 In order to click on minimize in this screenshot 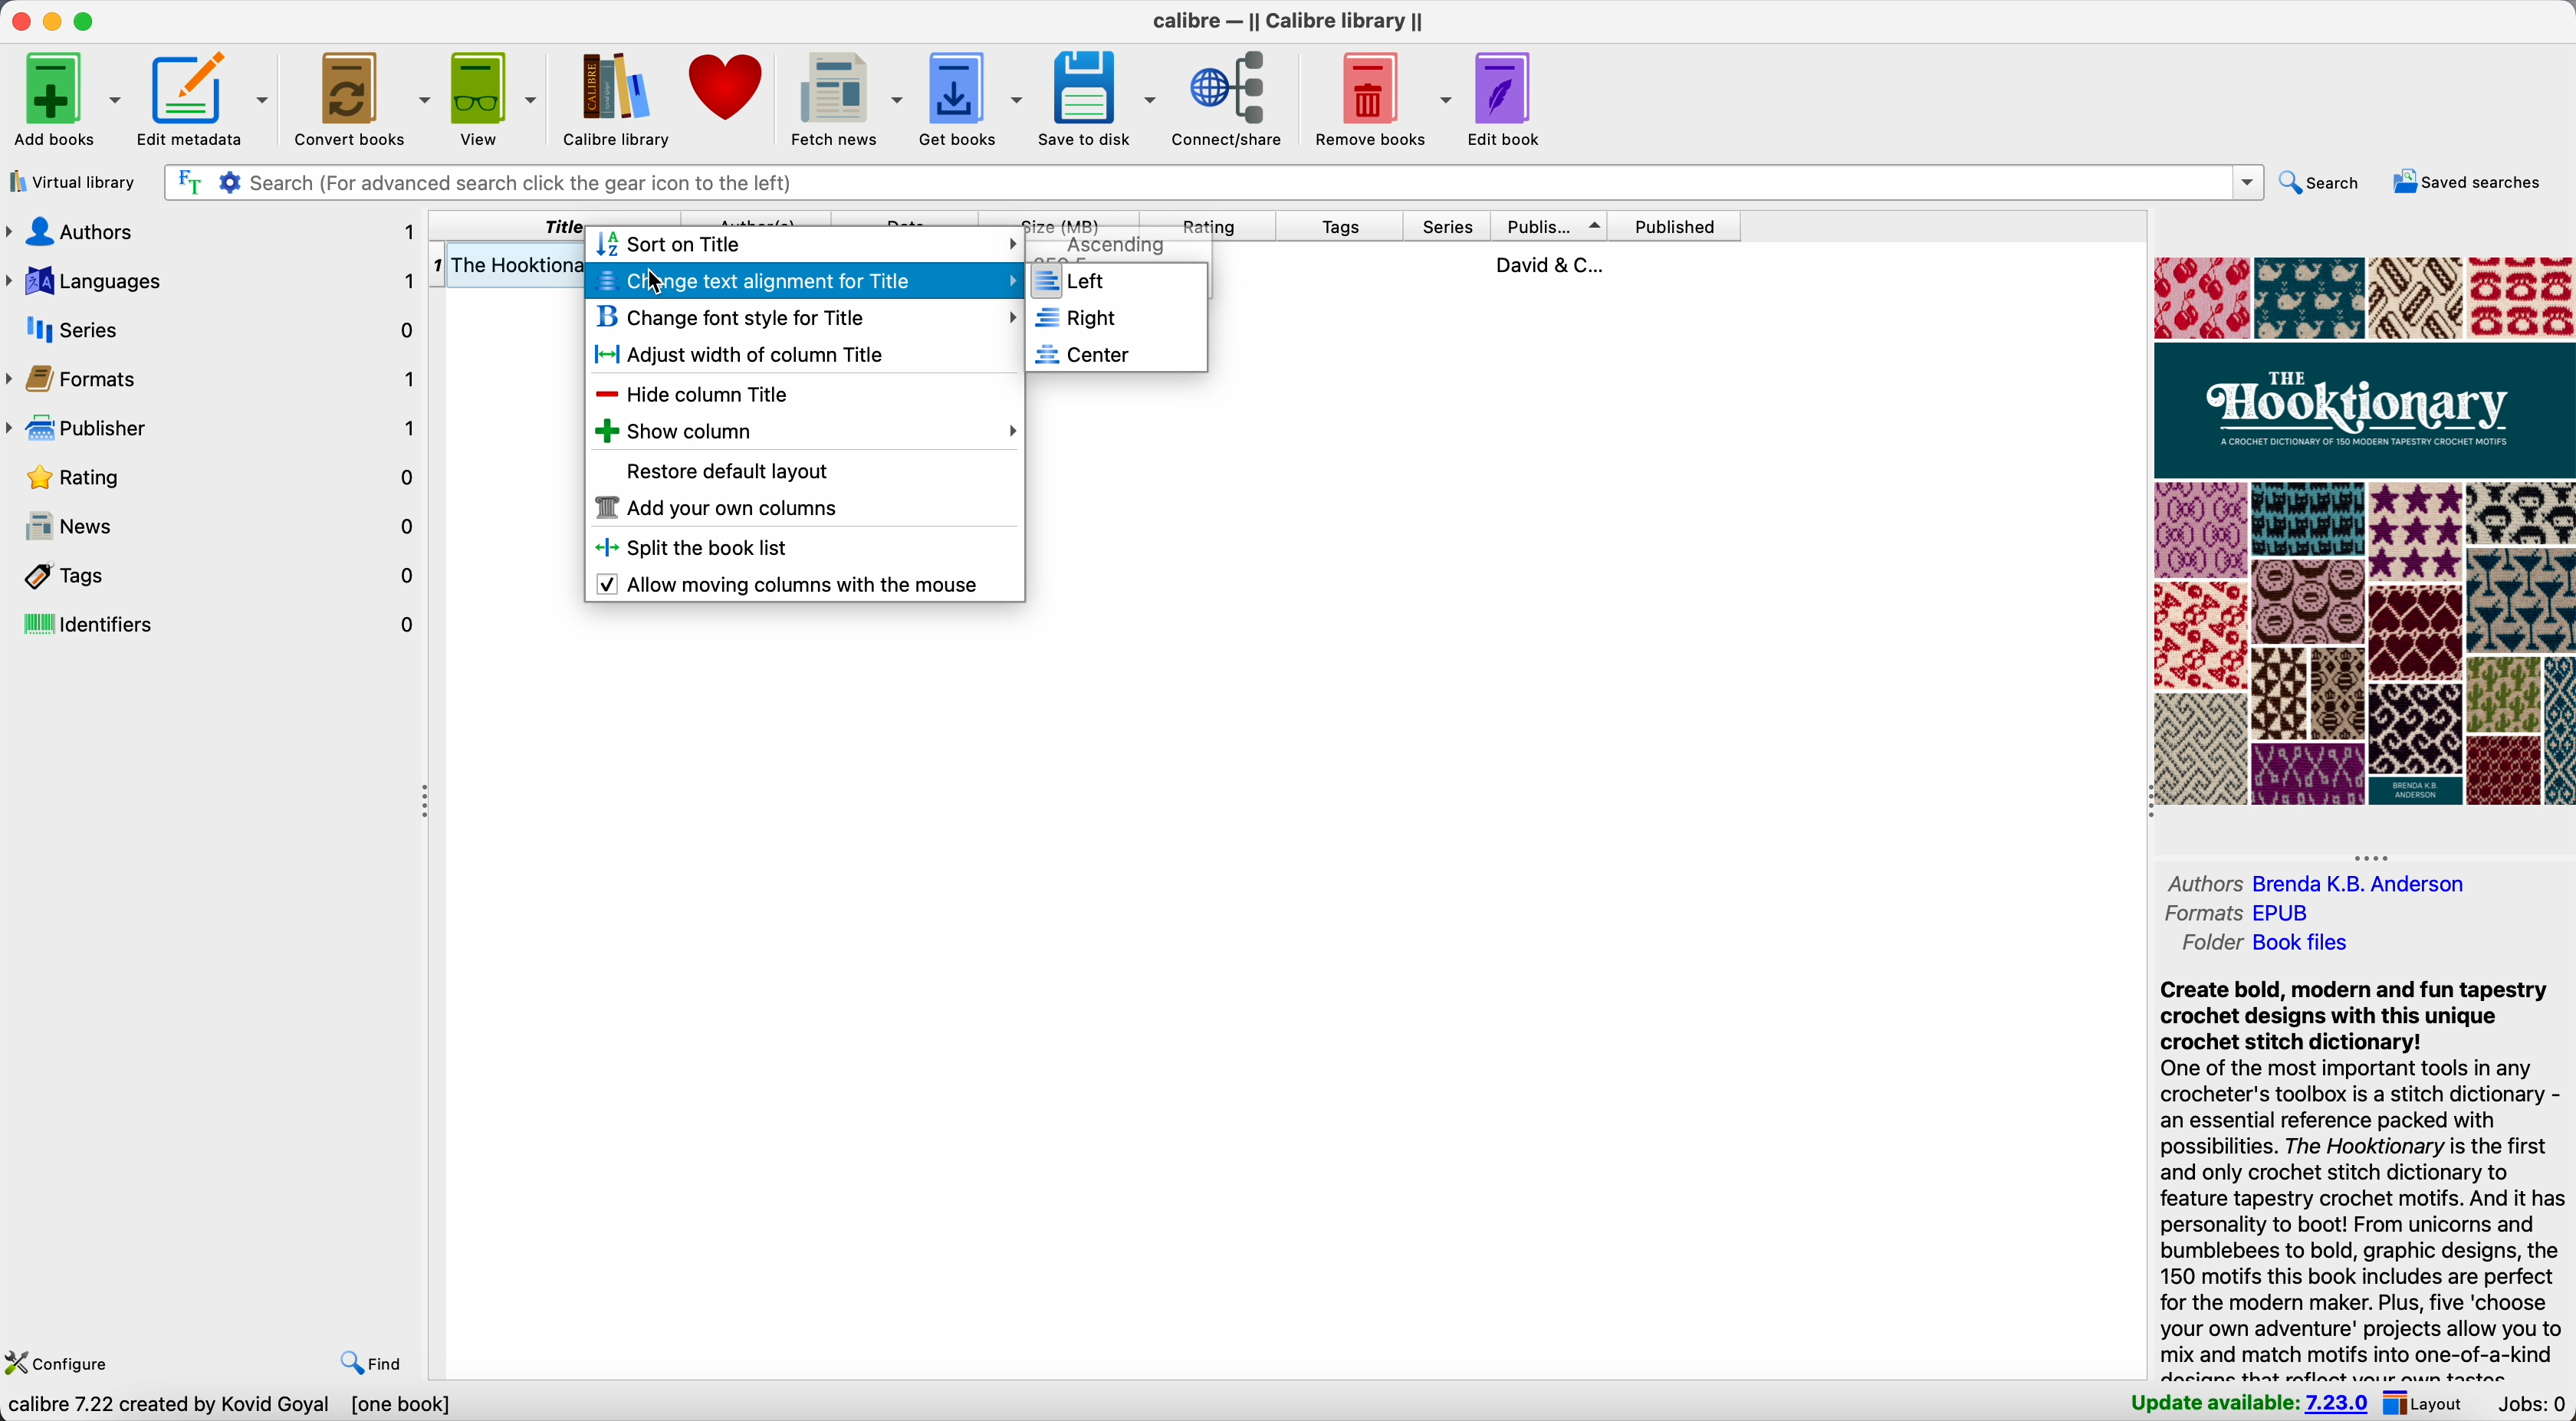, I will do `click(50, 21)`.